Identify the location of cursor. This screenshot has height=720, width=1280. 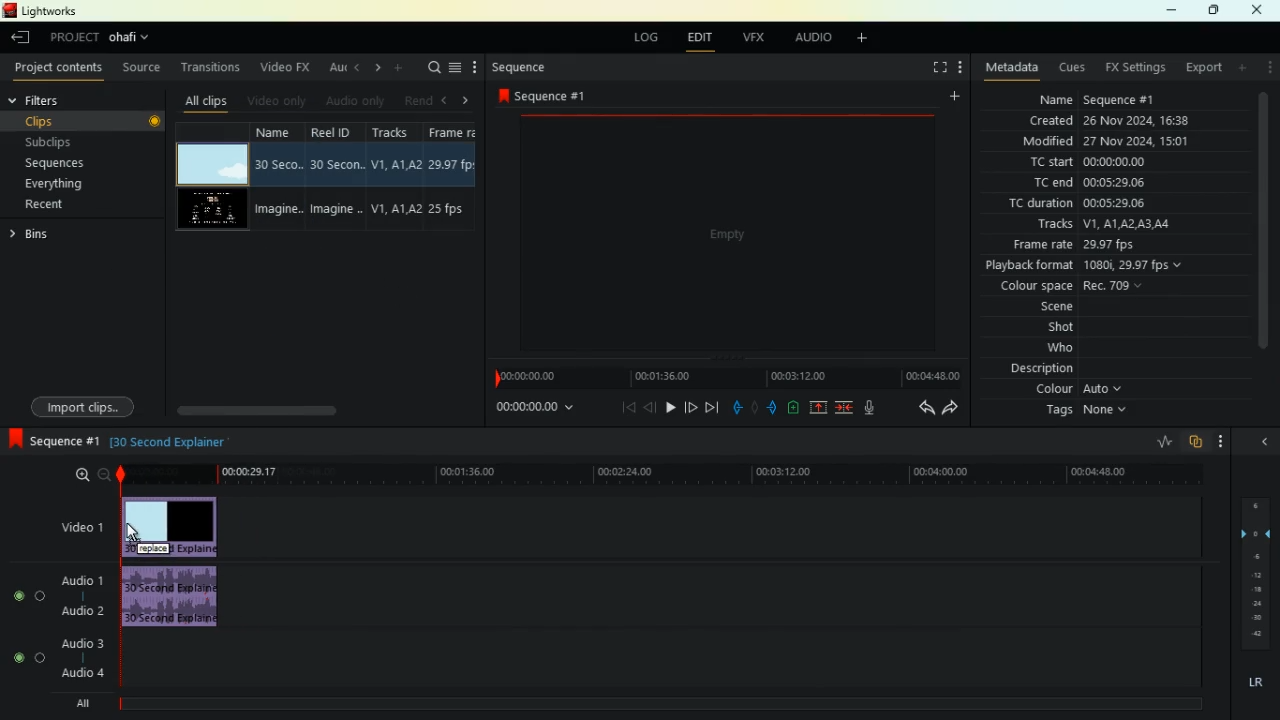
(137, 533).